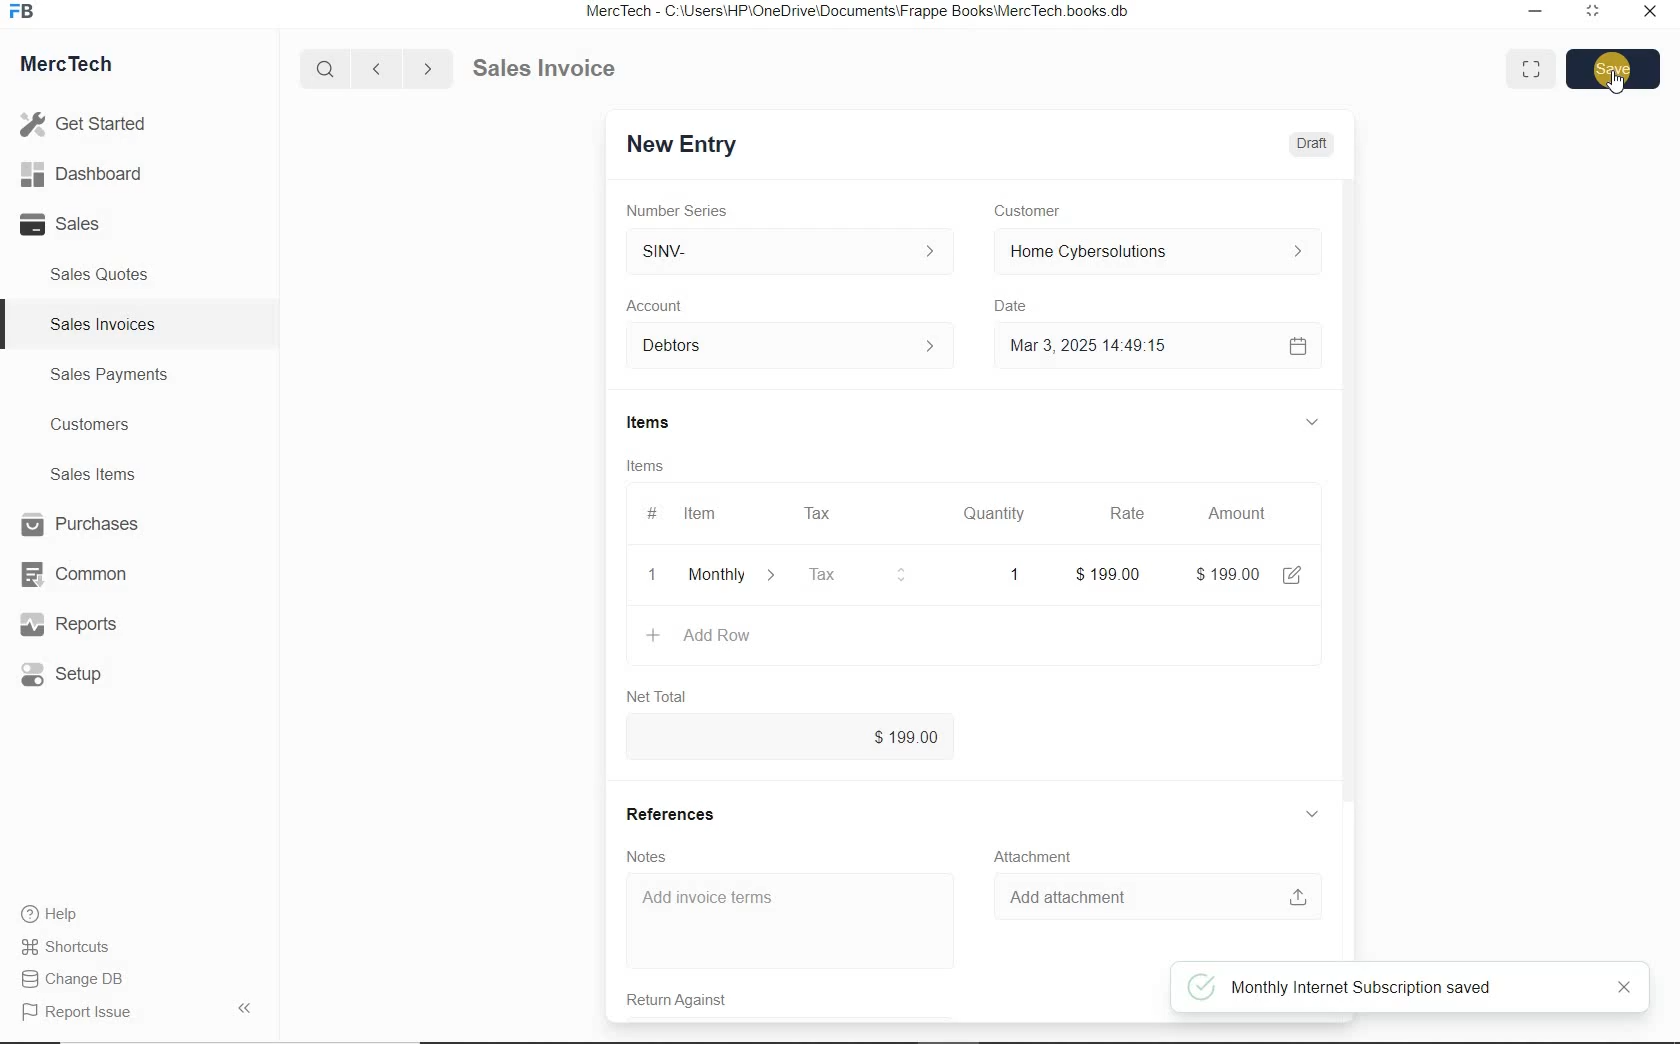 This screenshot has height=1044, width=1680. What do you see at coordinates (83, 526) in the screenshot?
I see `Purchases` at bounding box center [83, 526].